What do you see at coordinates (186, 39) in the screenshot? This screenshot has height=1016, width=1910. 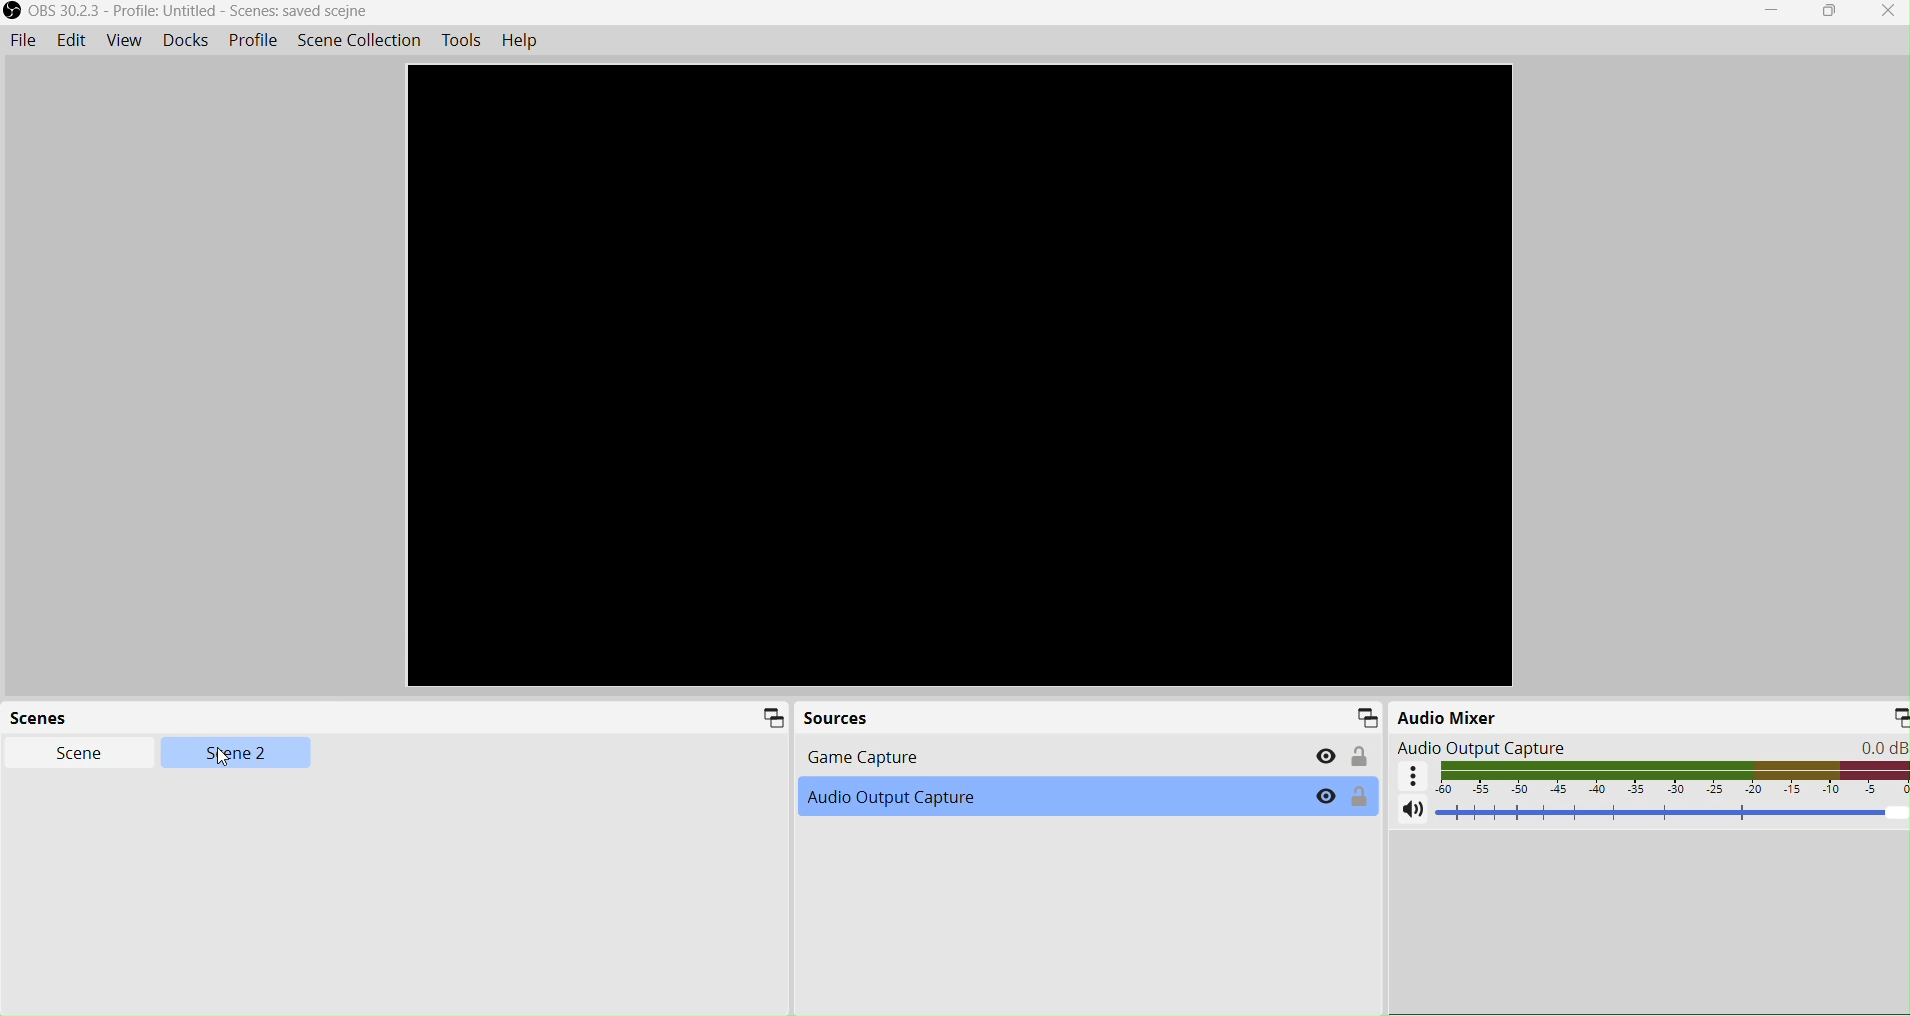 I see `Docks` at bounding box center [186, 39].